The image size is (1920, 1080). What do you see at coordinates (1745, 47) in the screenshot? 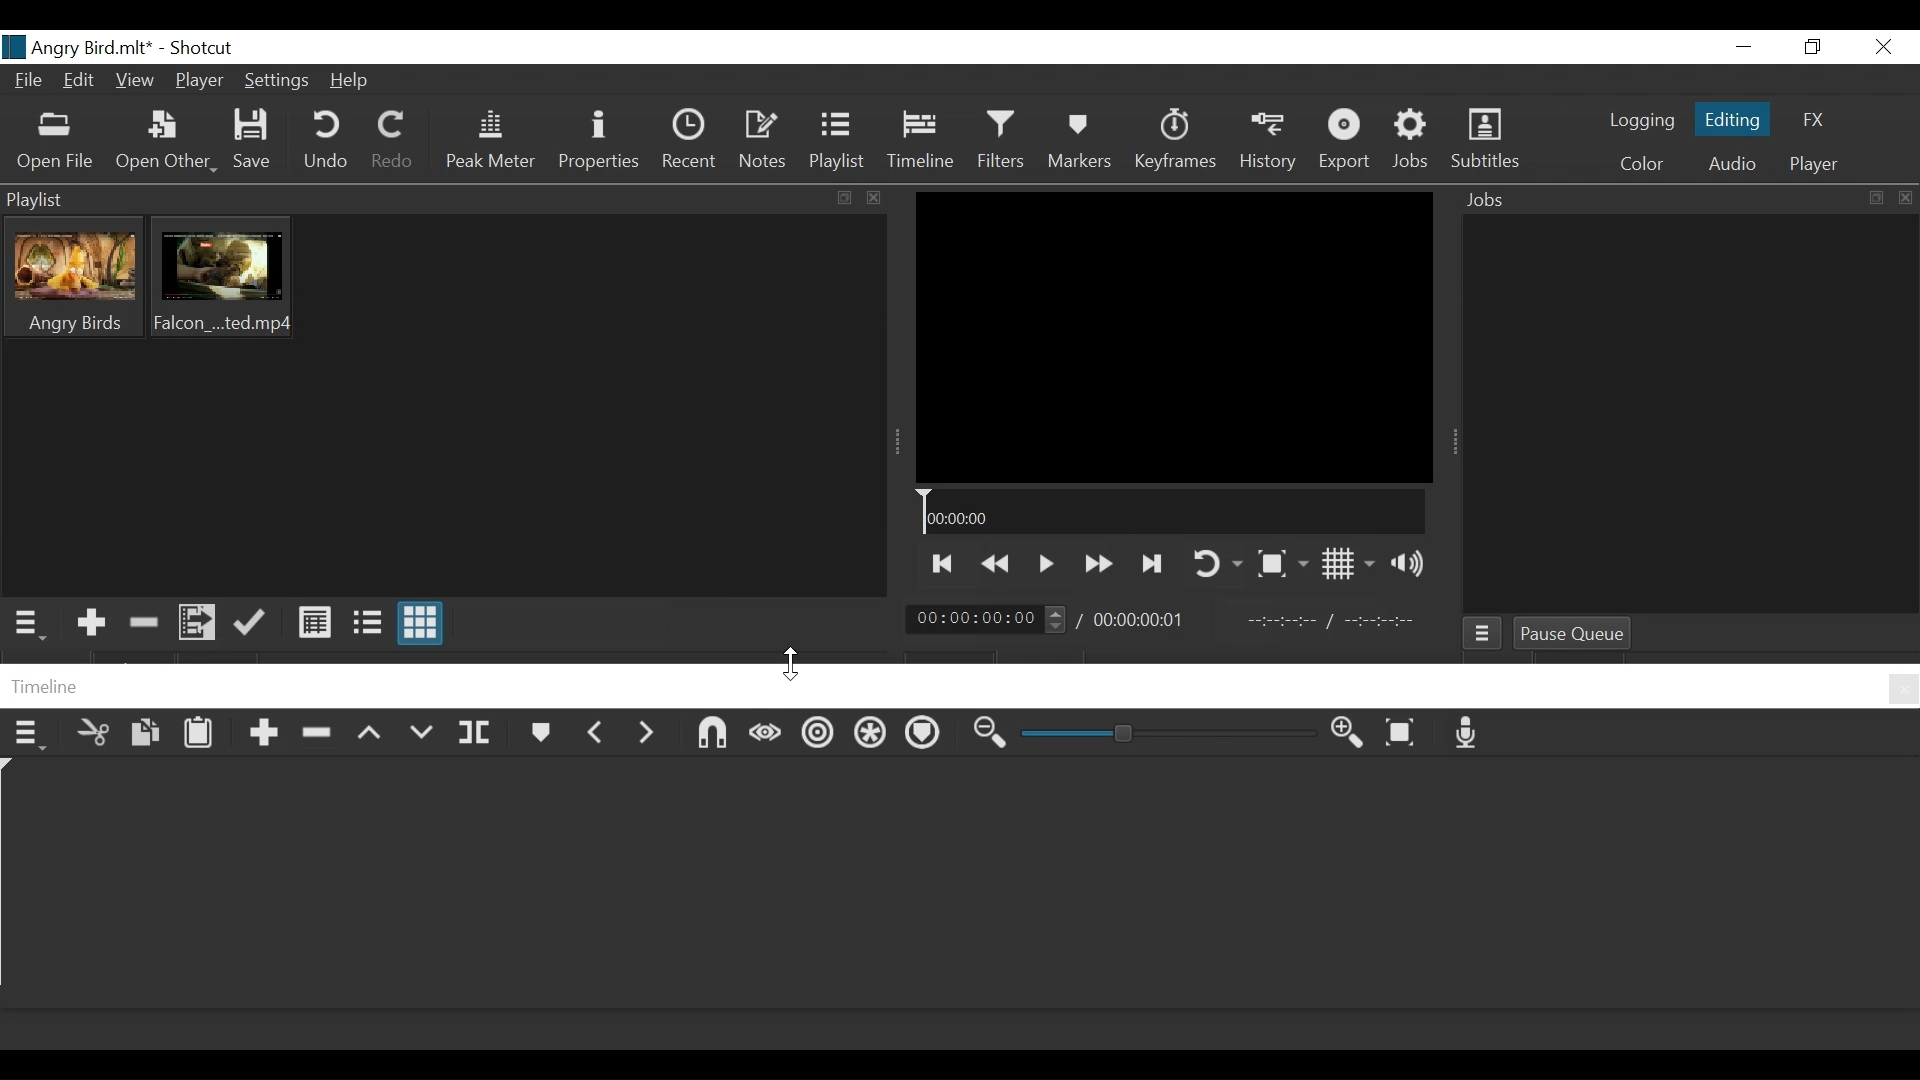
I see `minimize` at bounding box center [1745, 47].